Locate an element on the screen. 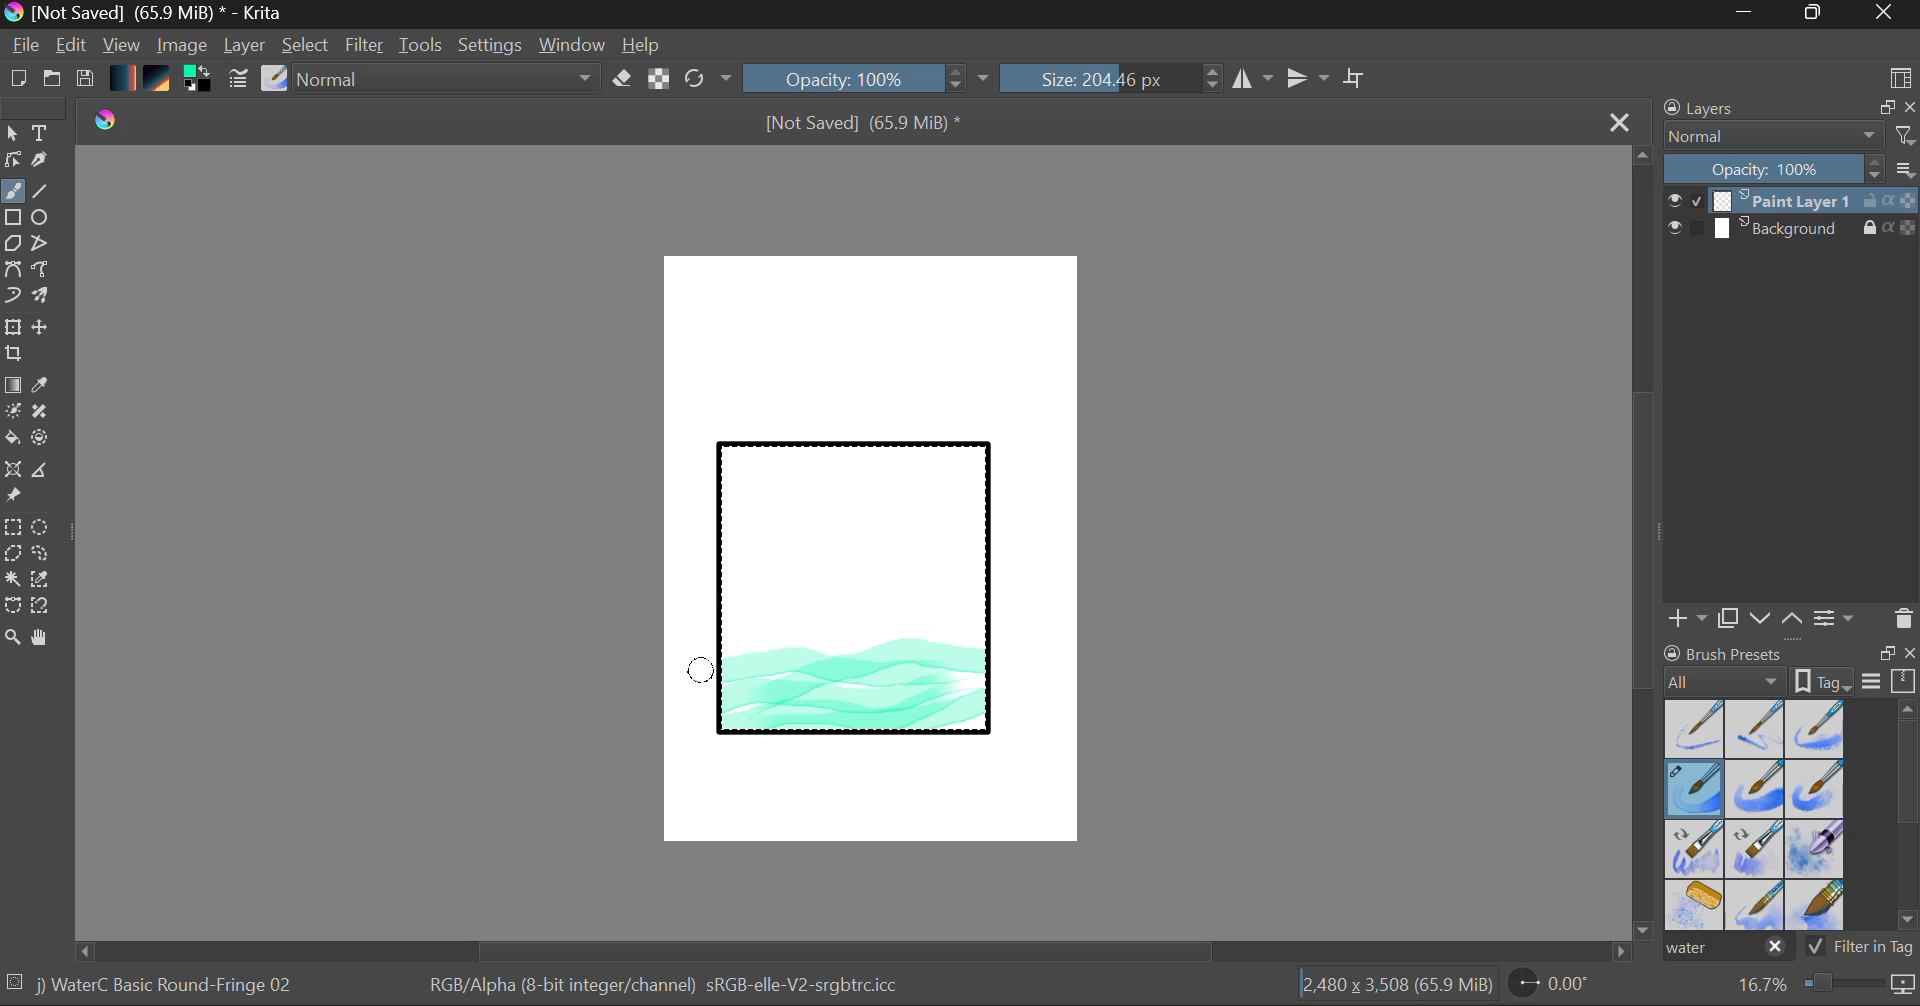 This screenshot has height=1006, width=1920. Dynamic Brush is located at coordinates (12, 296).